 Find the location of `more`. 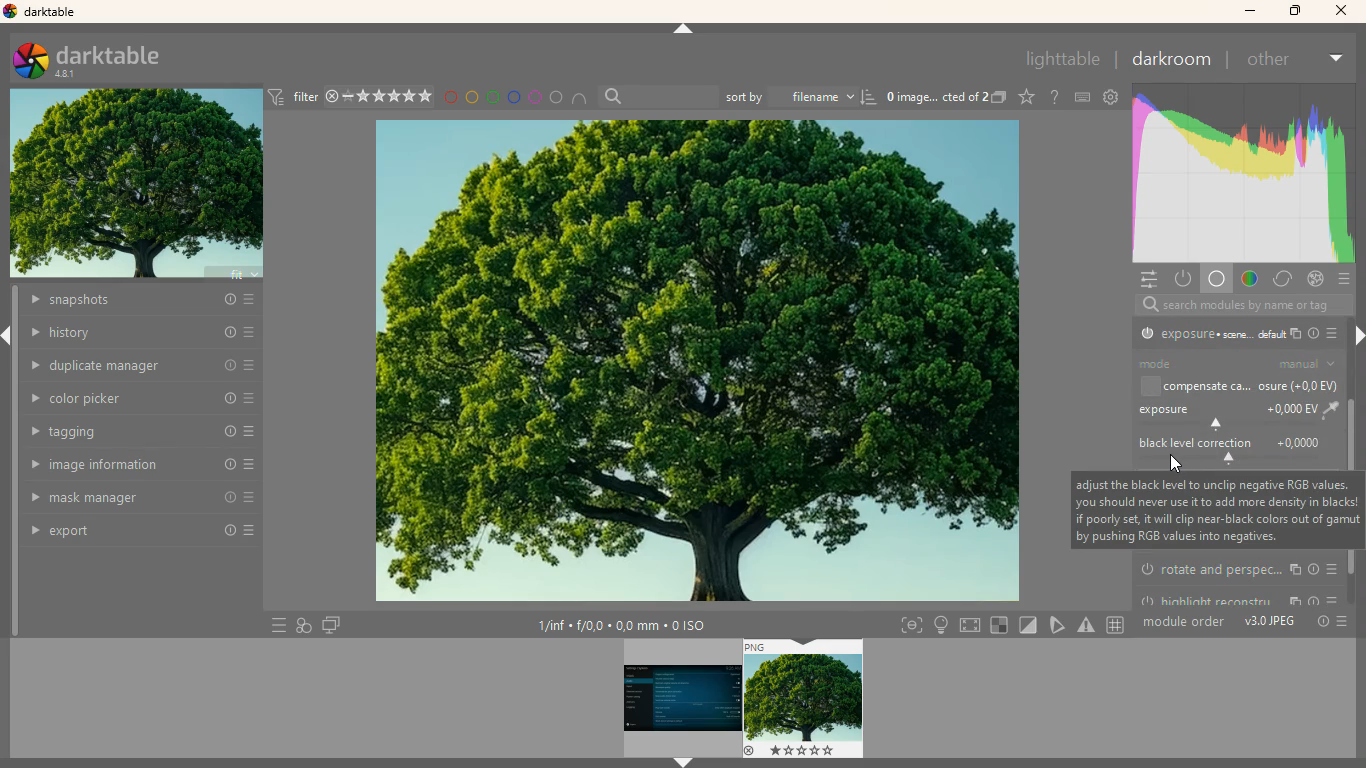

more is located at coordinates (1337, 332).